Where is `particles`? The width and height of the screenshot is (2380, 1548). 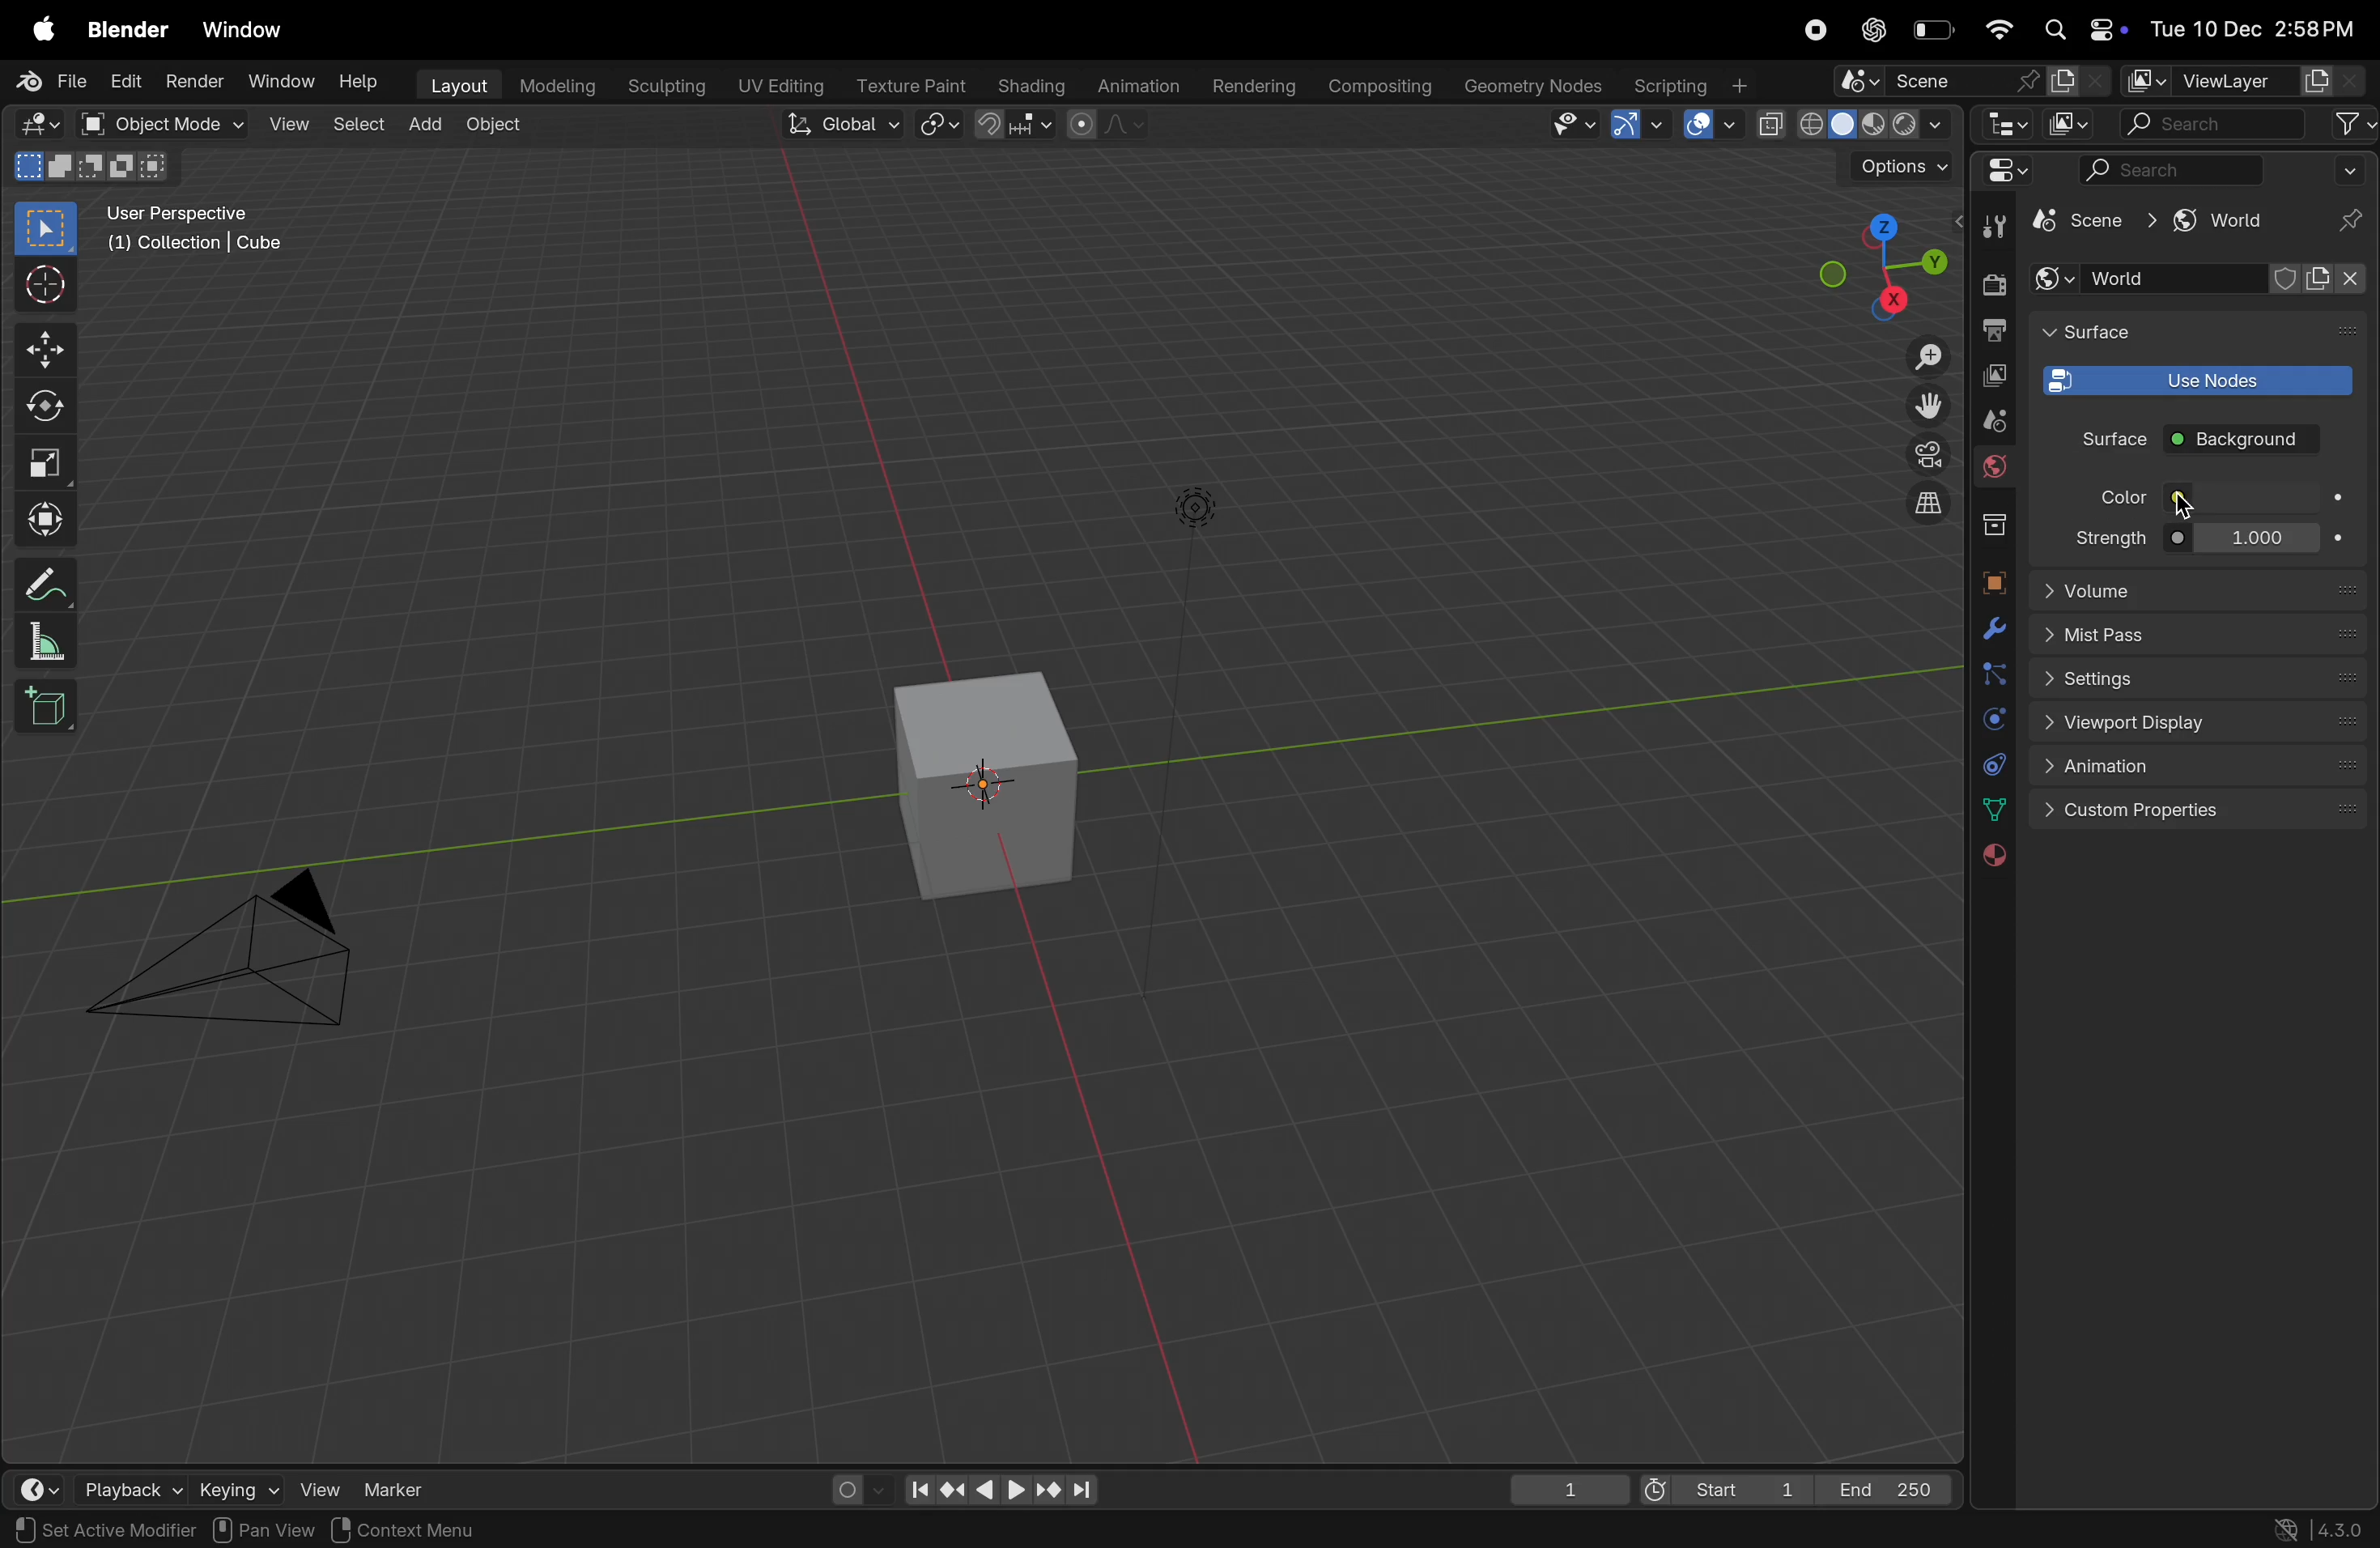 particles is located at coordinates (1992, 674).